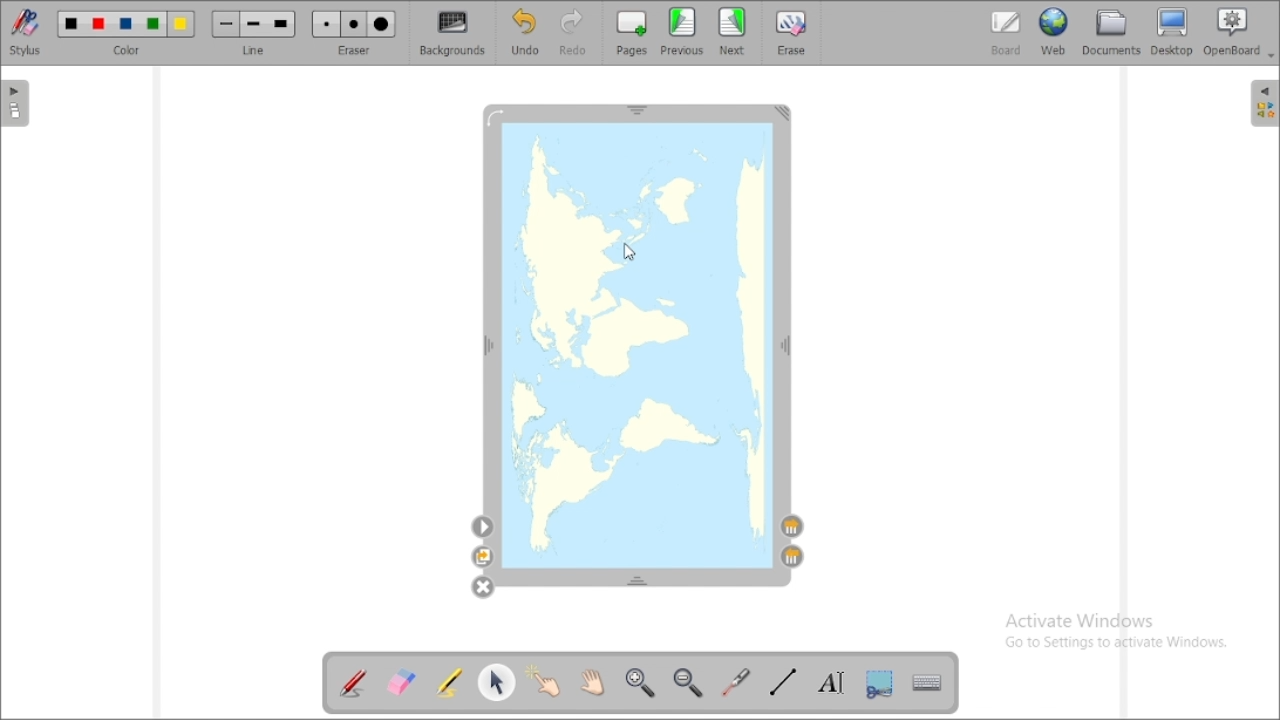 The height and width of the screenshot is (720, 1280). I want to click on line, so click(254, 33).